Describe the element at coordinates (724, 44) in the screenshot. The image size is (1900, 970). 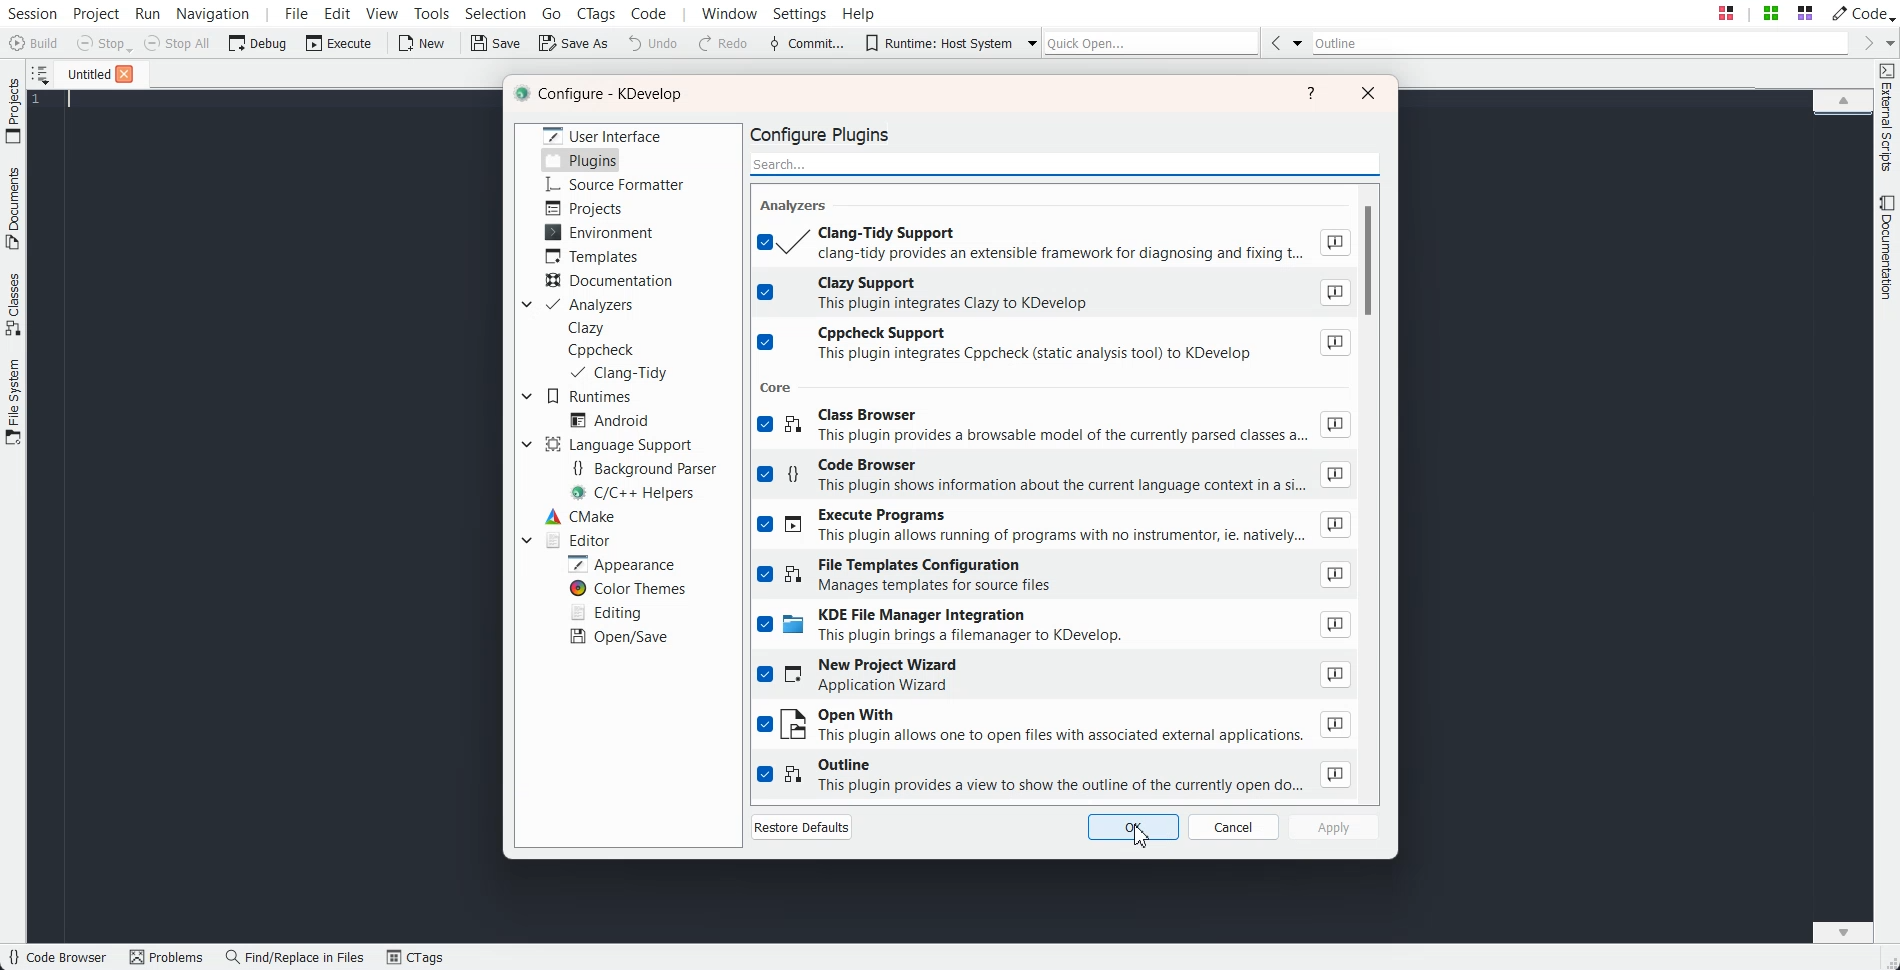
I see `Redo` at that location.